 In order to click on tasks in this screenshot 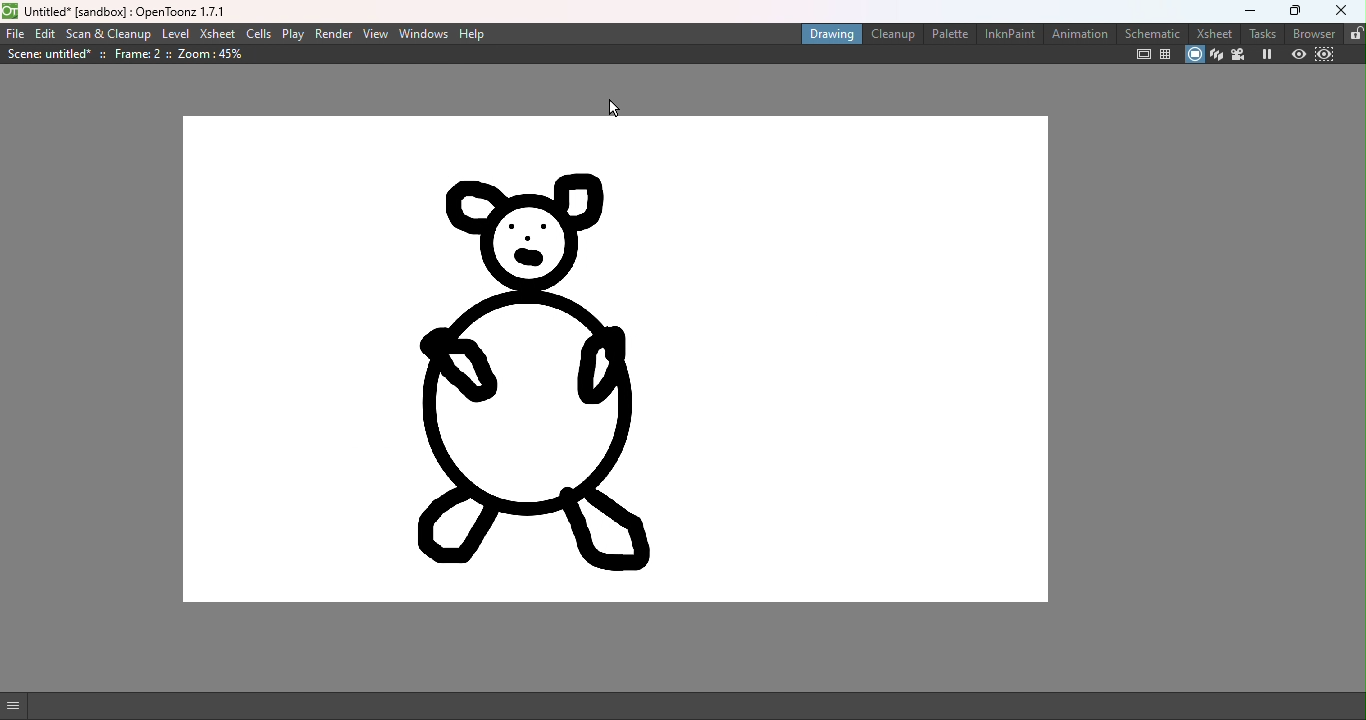, I will do `click(1260, 33)`.